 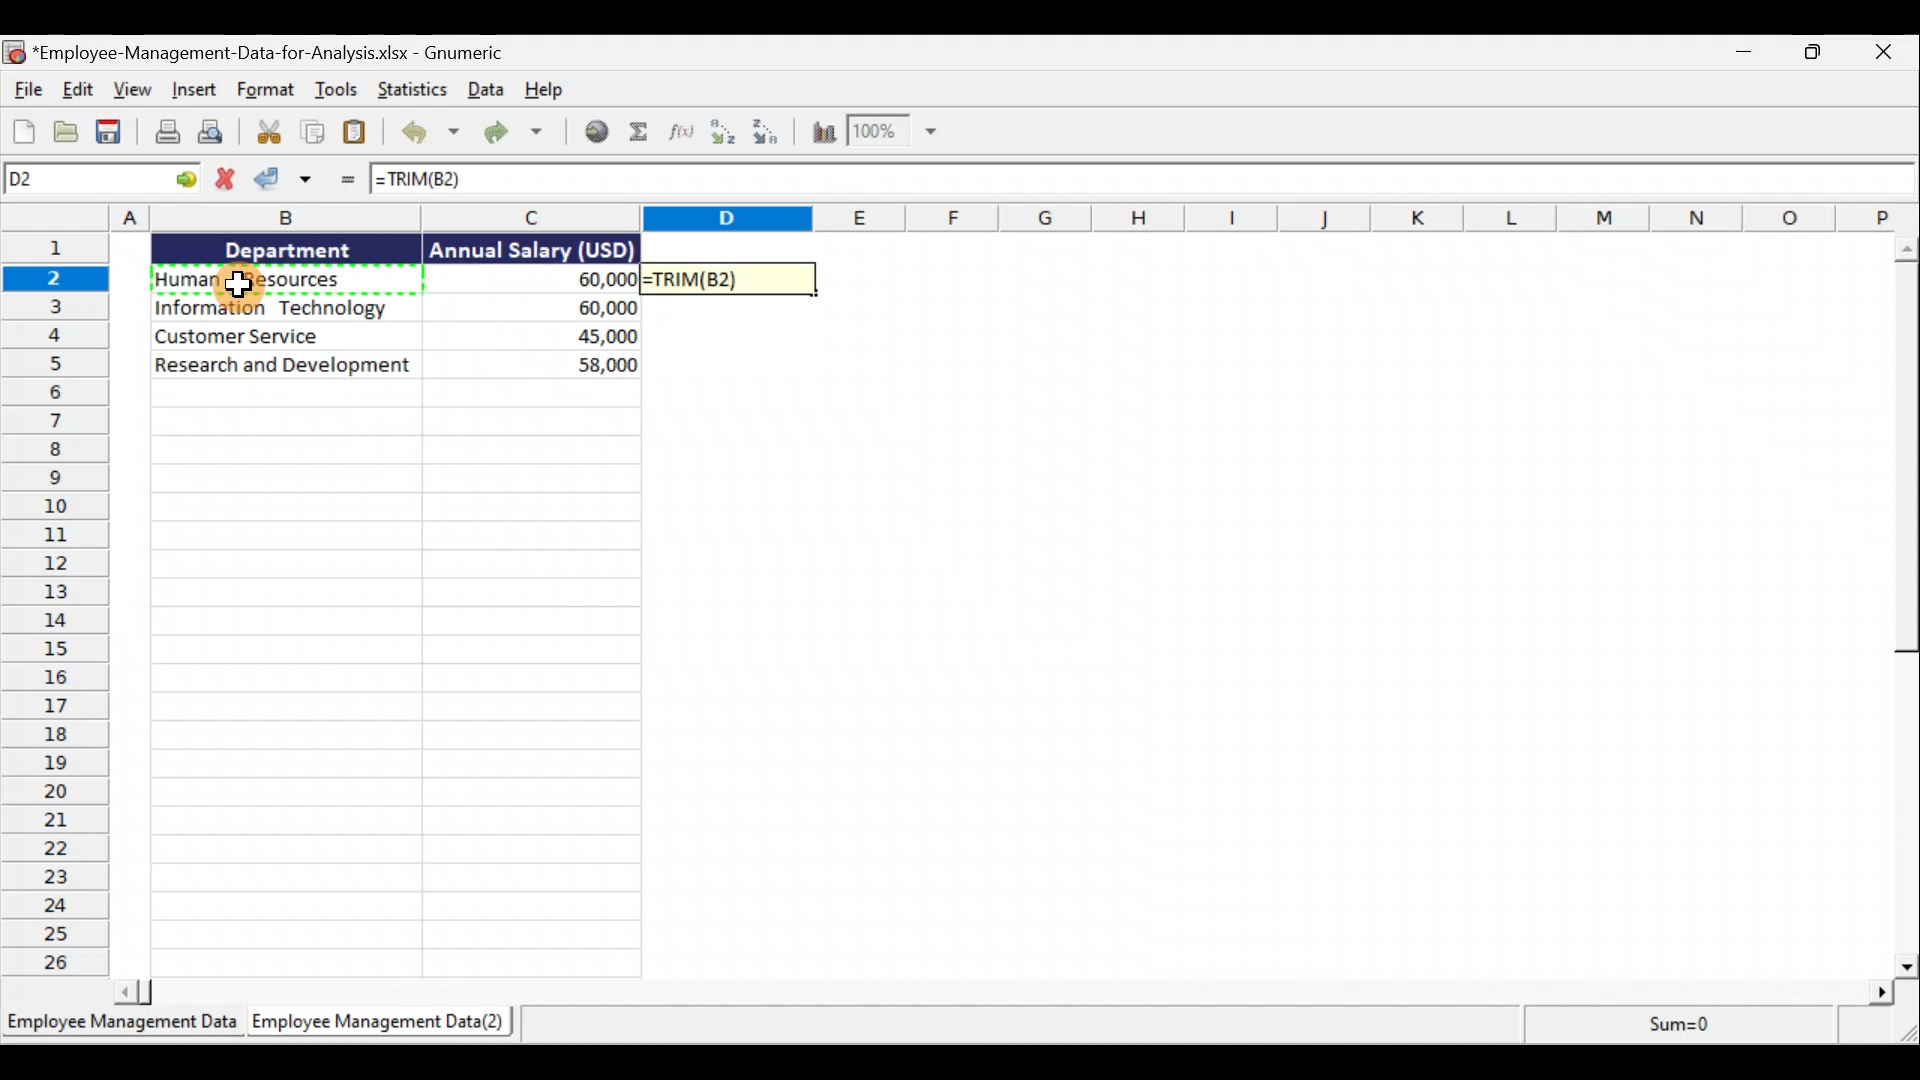 What do you see at coordinates (162, 135) in the screenshot?
I see `Print the current file` at bounding box center [162, 135].